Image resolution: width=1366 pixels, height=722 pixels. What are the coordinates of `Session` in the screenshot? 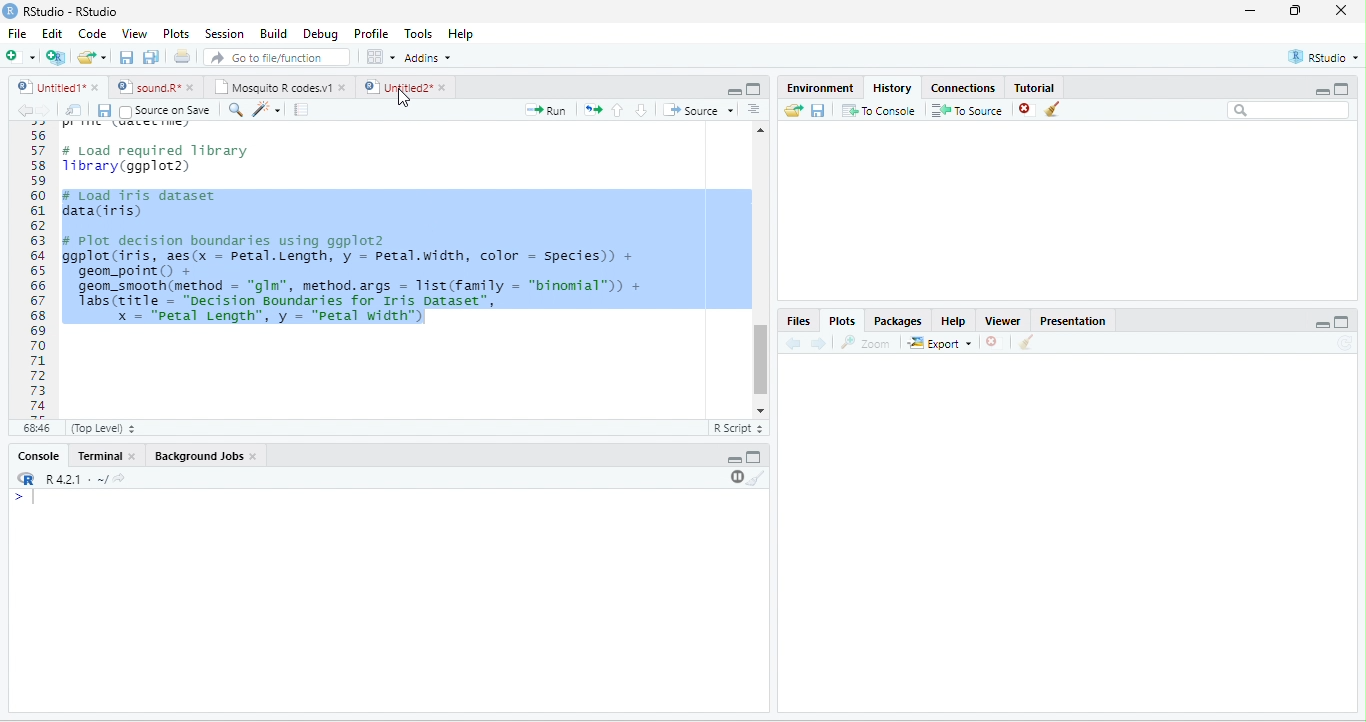 It's located at (226, 35).